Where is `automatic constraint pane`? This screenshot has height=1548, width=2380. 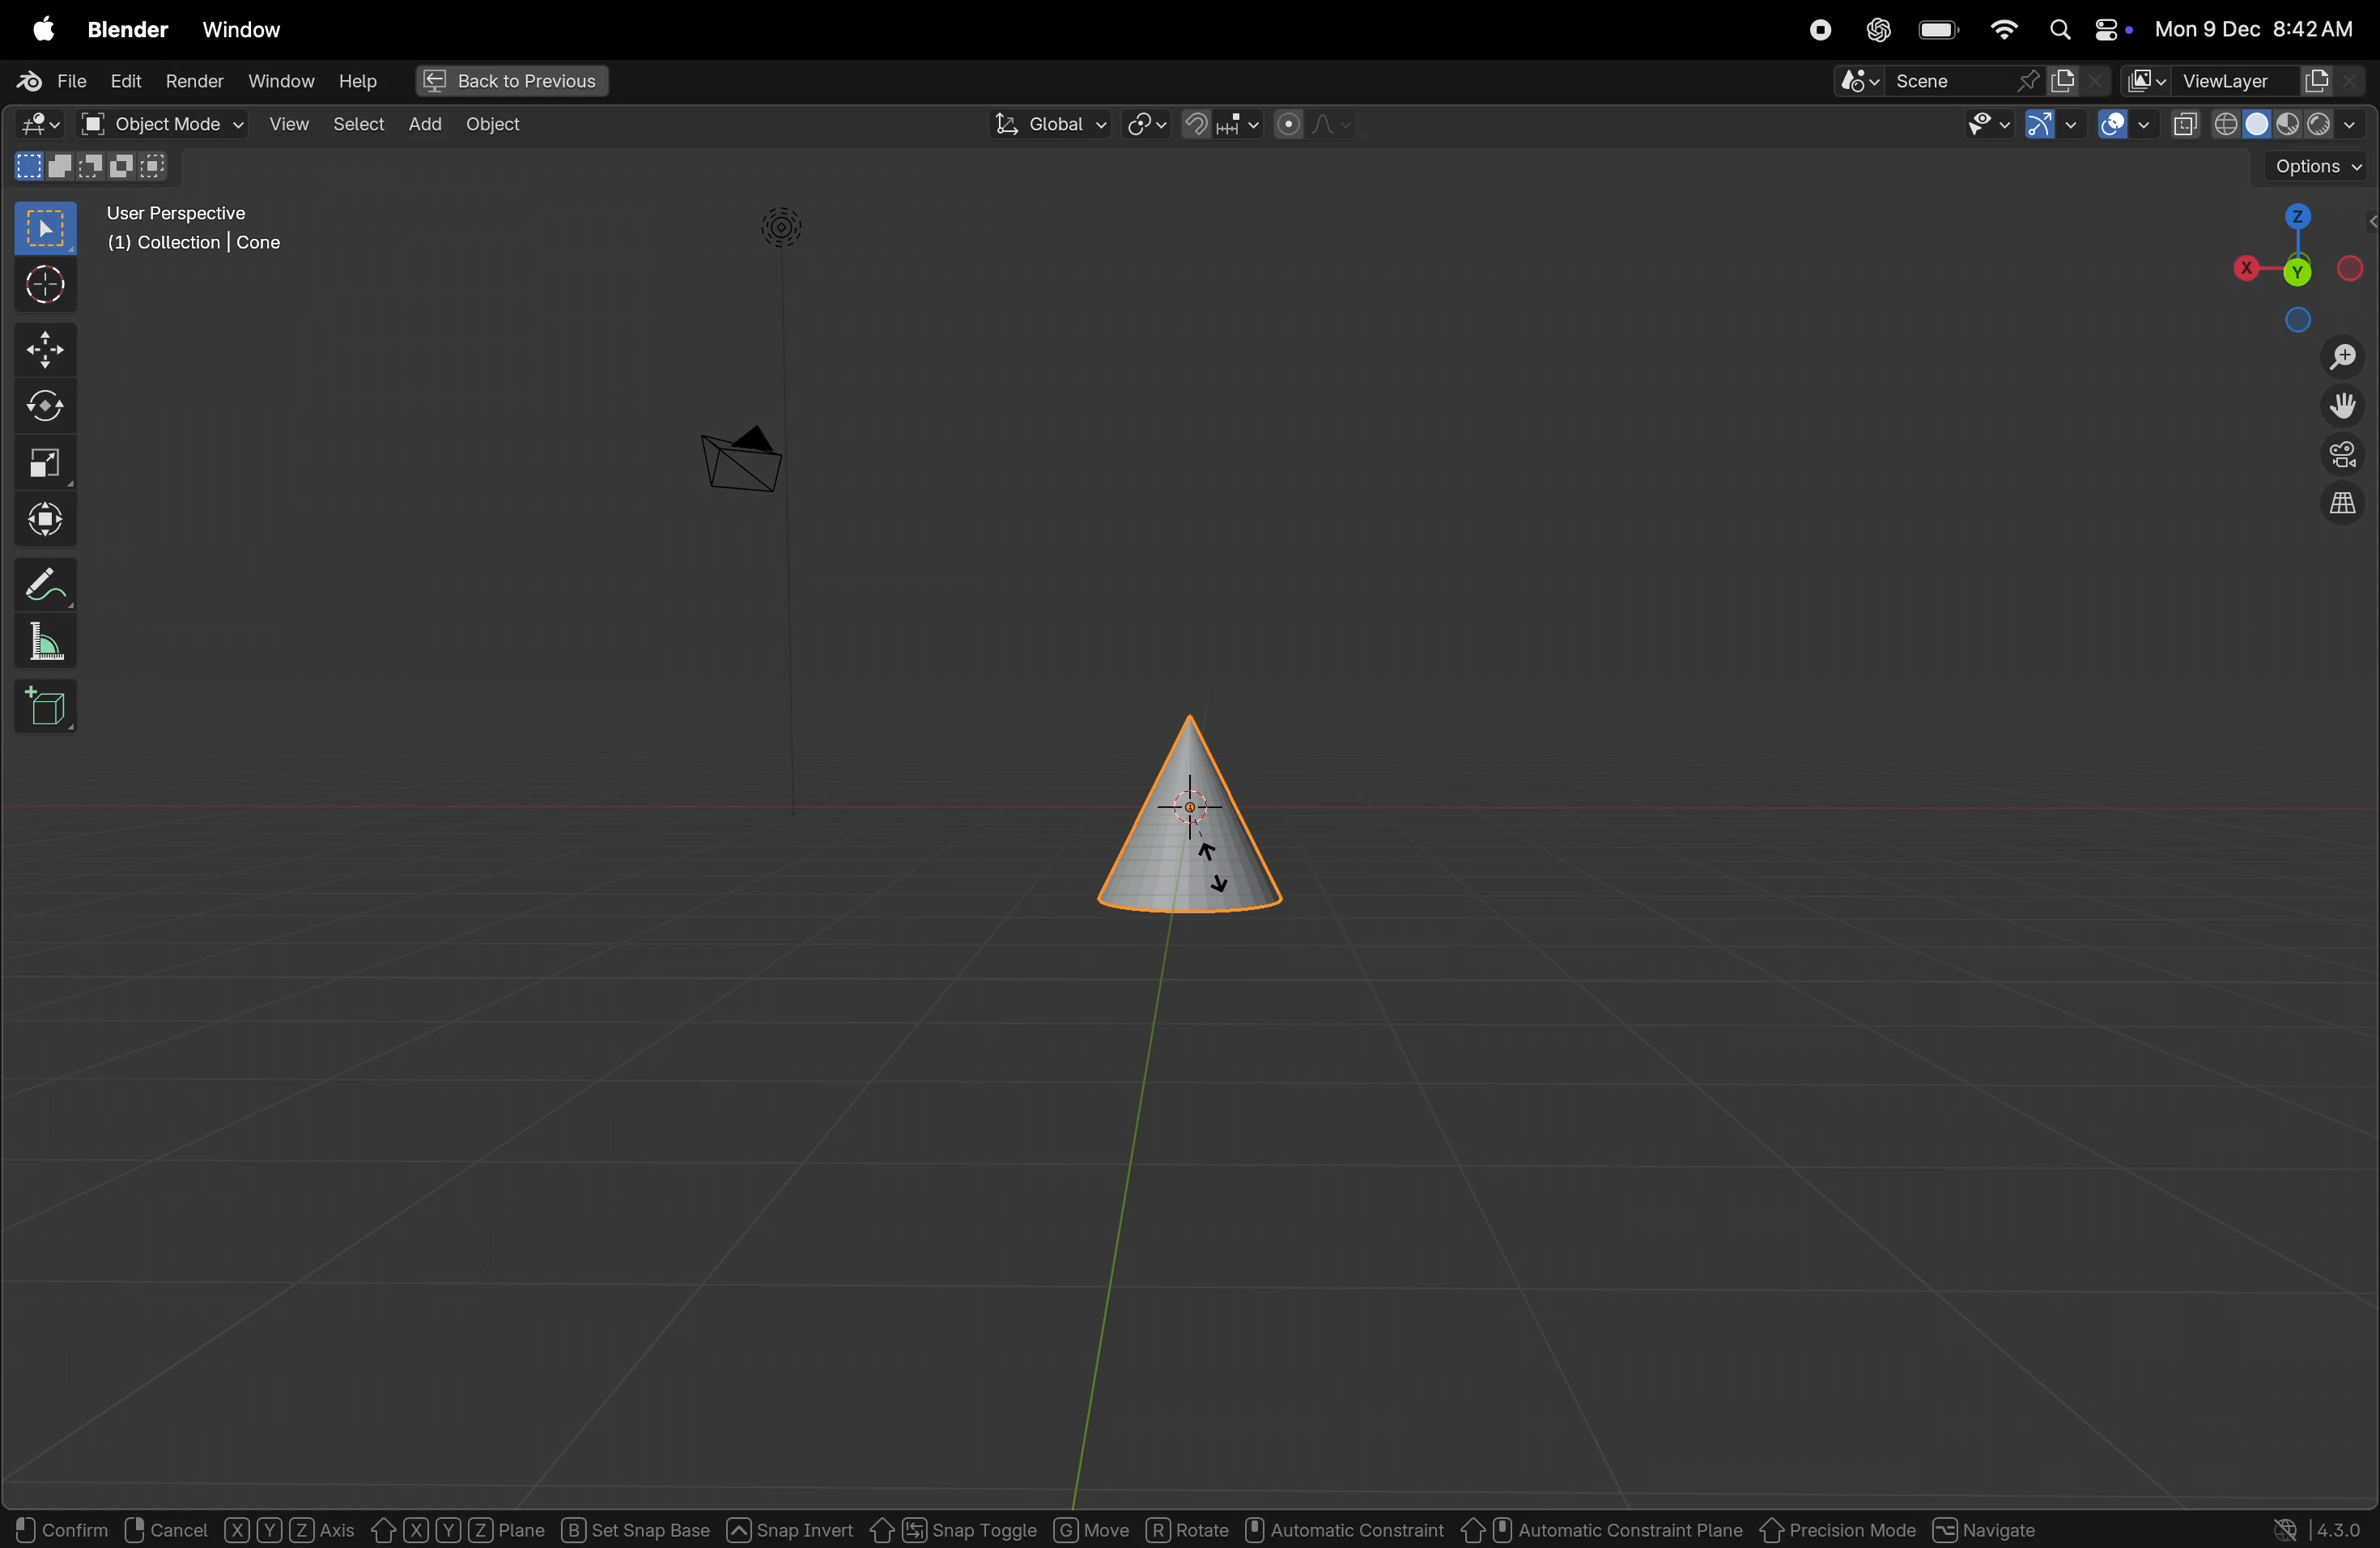
automatic constraint pane is located at coordinates (1596, 1528).